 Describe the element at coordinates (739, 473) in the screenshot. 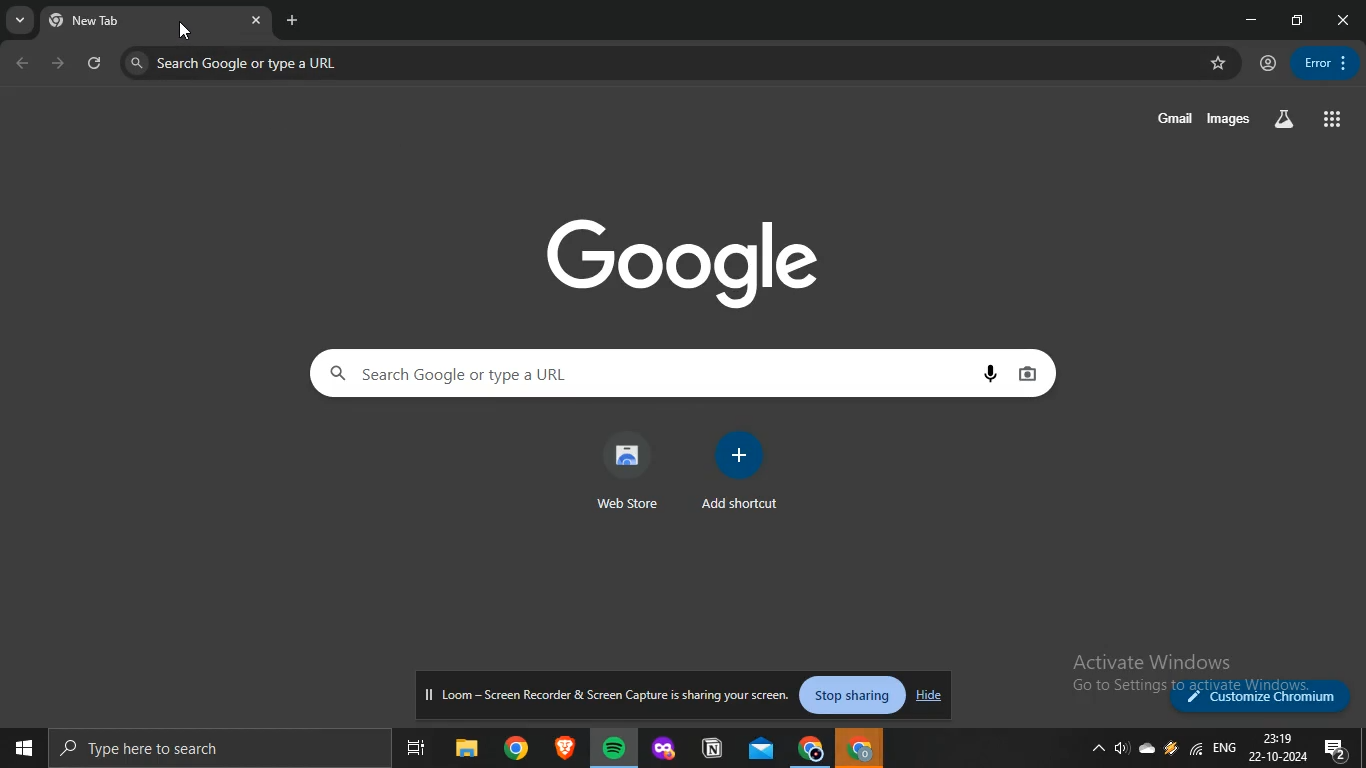

I see `add shortcut` at that location.